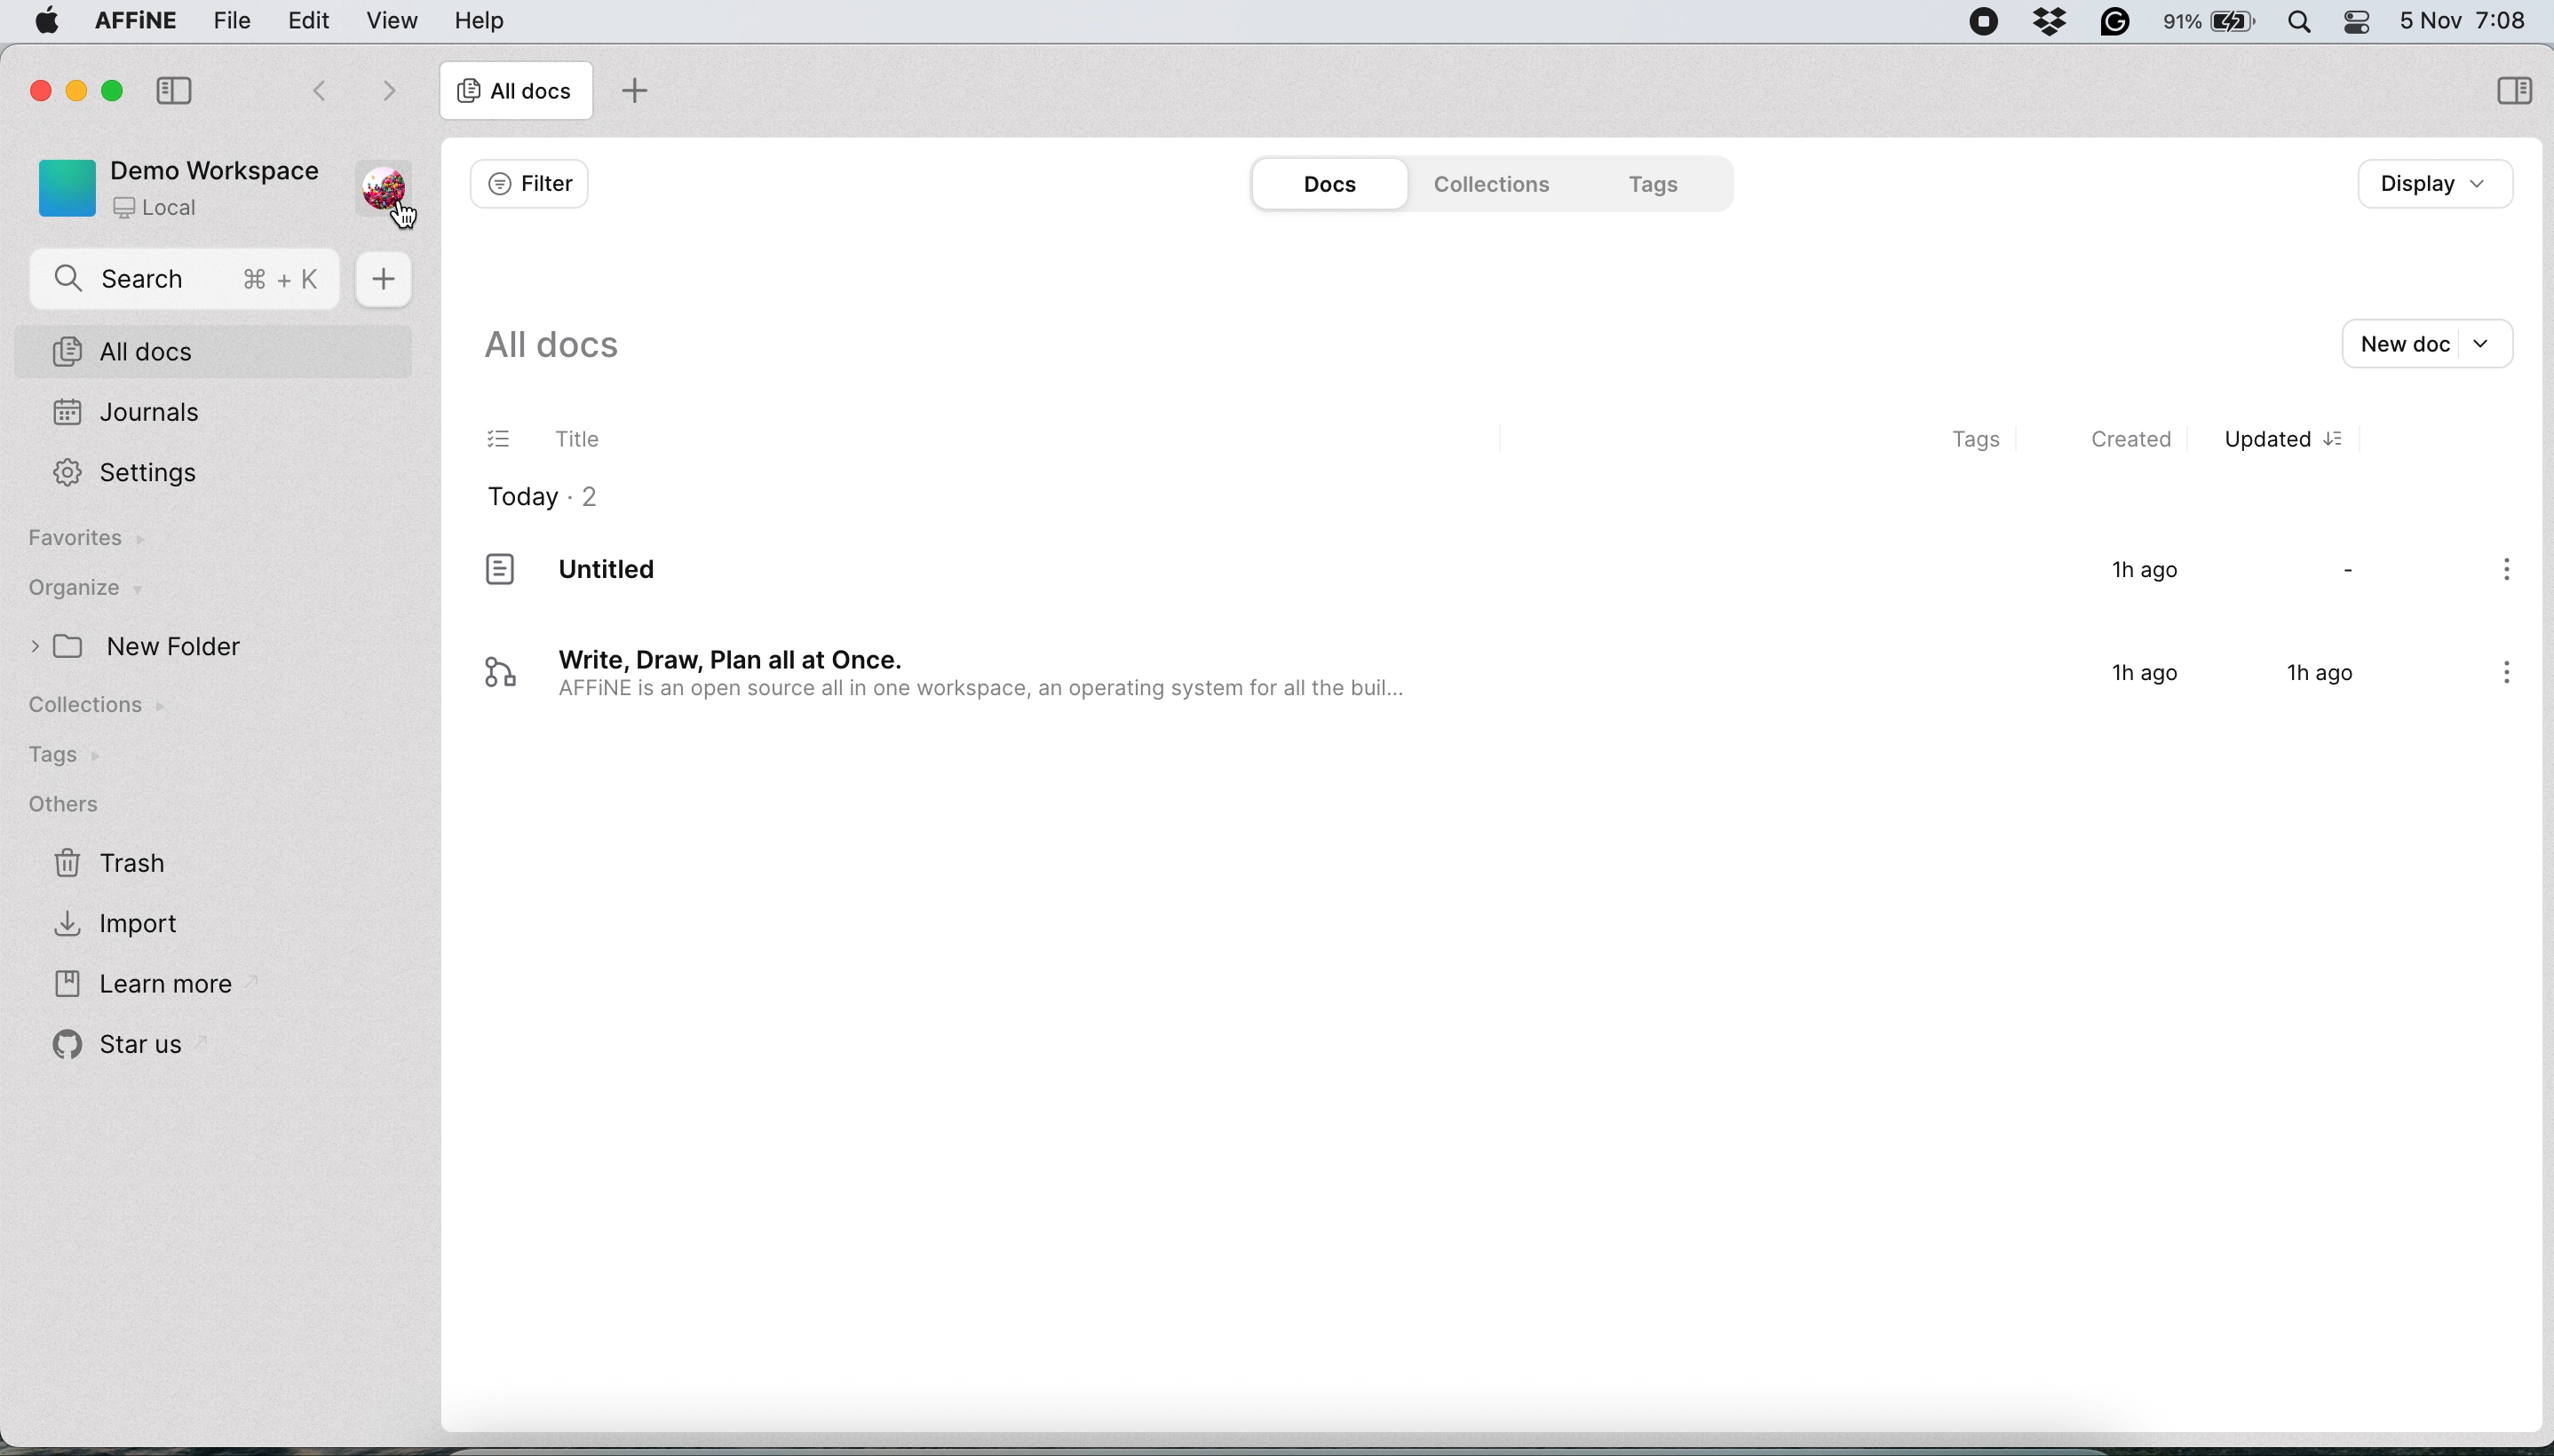 This screenshot has width=2554, height=1456. What do you see at coordinates (1321, 184) in the screenshot?
I see `docs` at bounding box center [1321, 184].